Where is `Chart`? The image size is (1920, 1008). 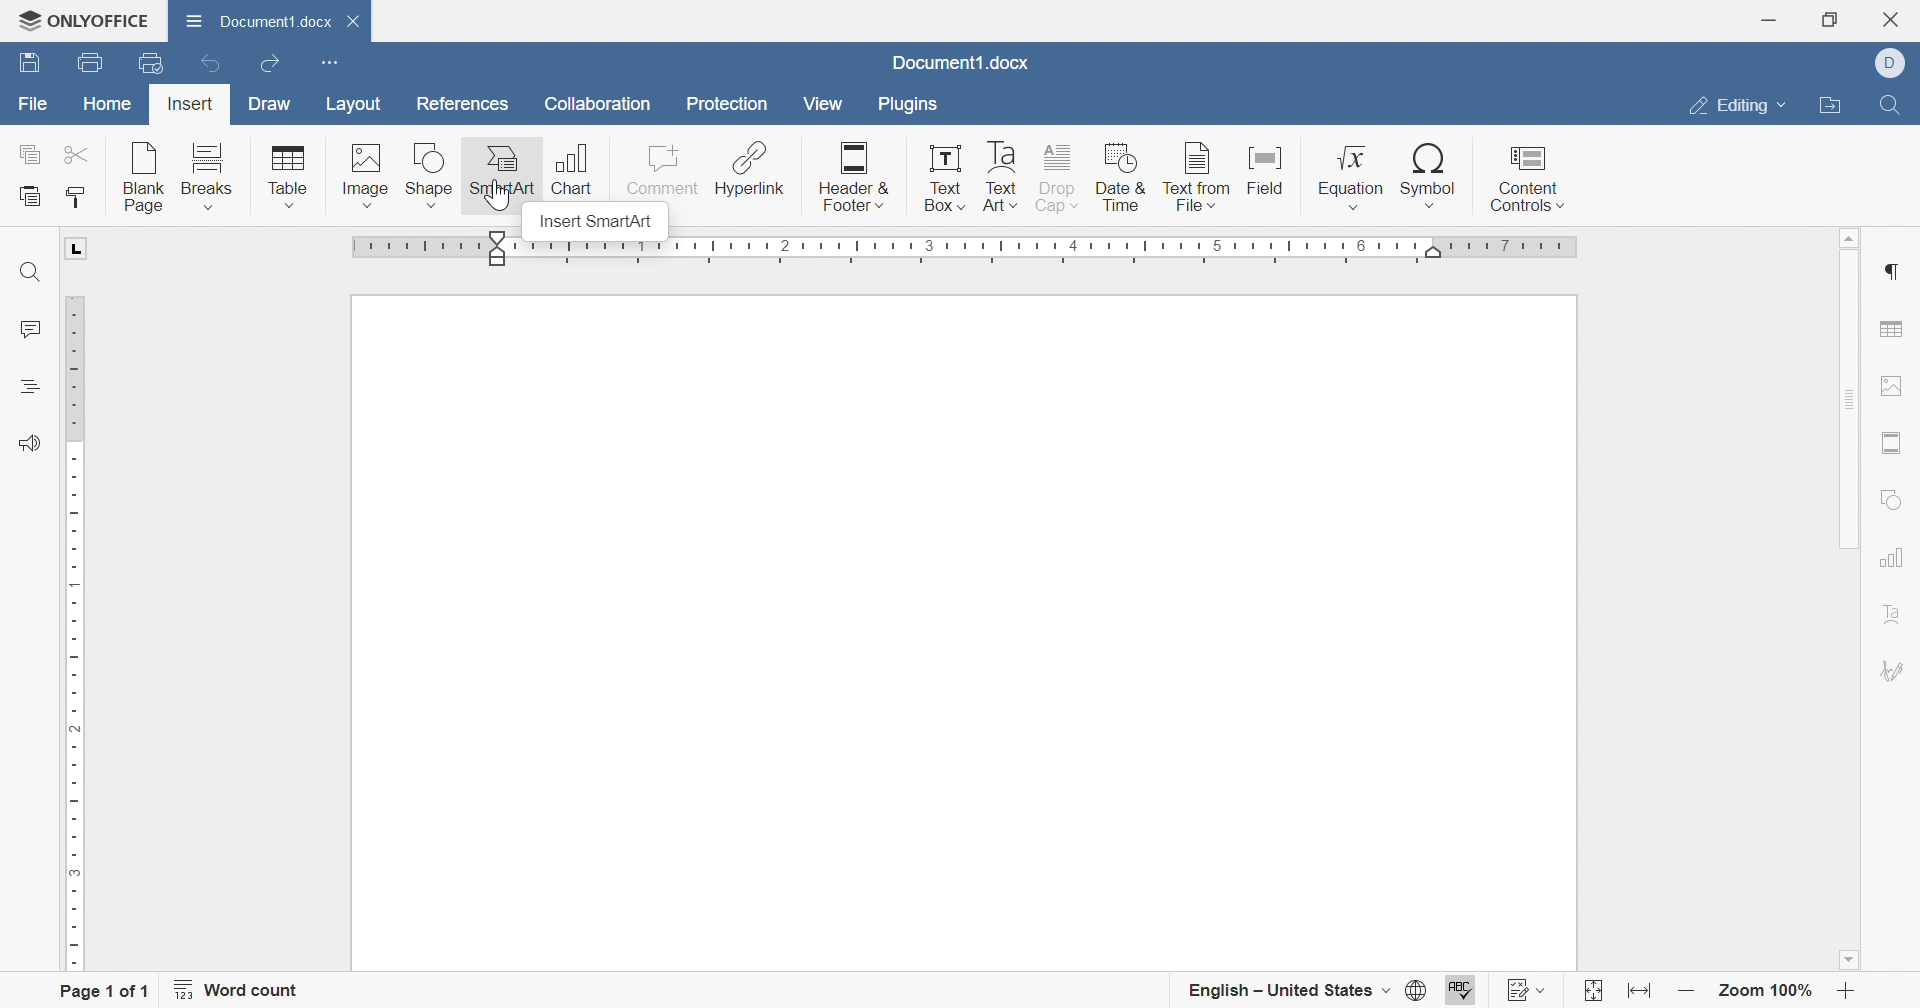 Chart is located at coordinates (577, 166).